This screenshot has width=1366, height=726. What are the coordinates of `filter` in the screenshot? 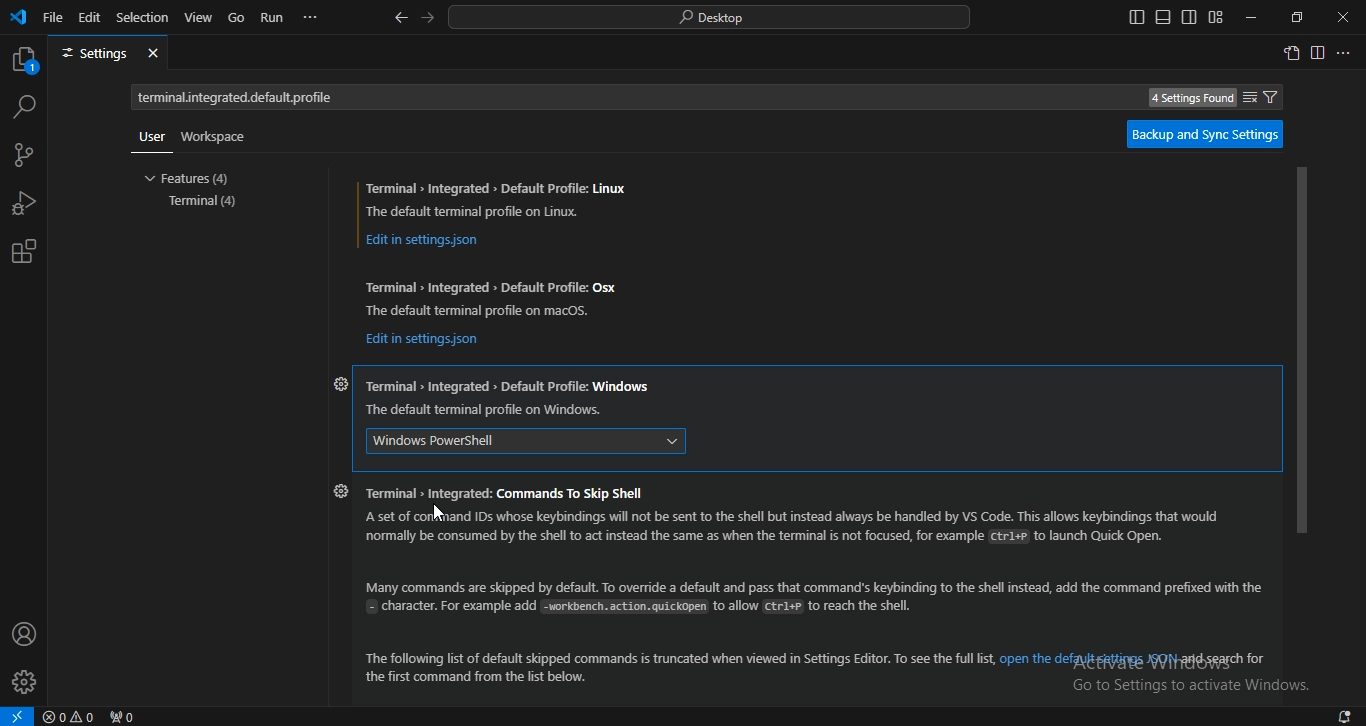 It's located at (1259, 97).